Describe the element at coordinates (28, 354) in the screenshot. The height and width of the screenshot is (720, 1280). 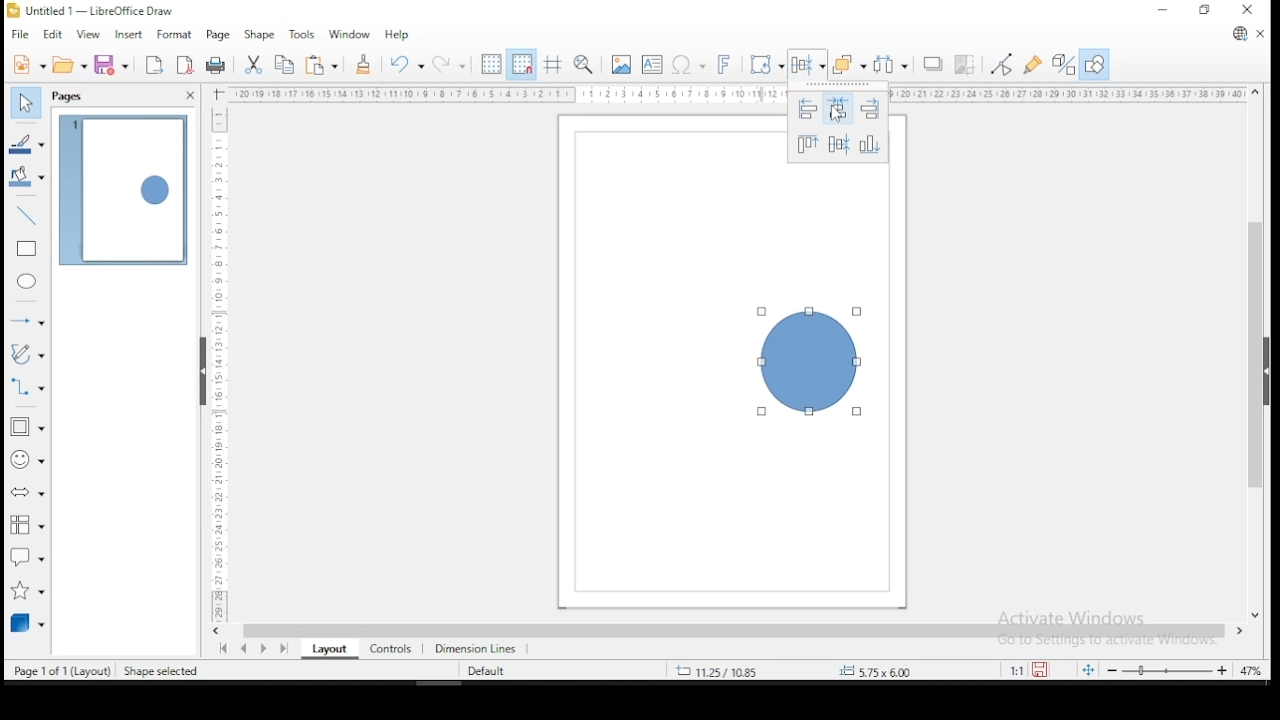
I see `curves and polygons` at that location.